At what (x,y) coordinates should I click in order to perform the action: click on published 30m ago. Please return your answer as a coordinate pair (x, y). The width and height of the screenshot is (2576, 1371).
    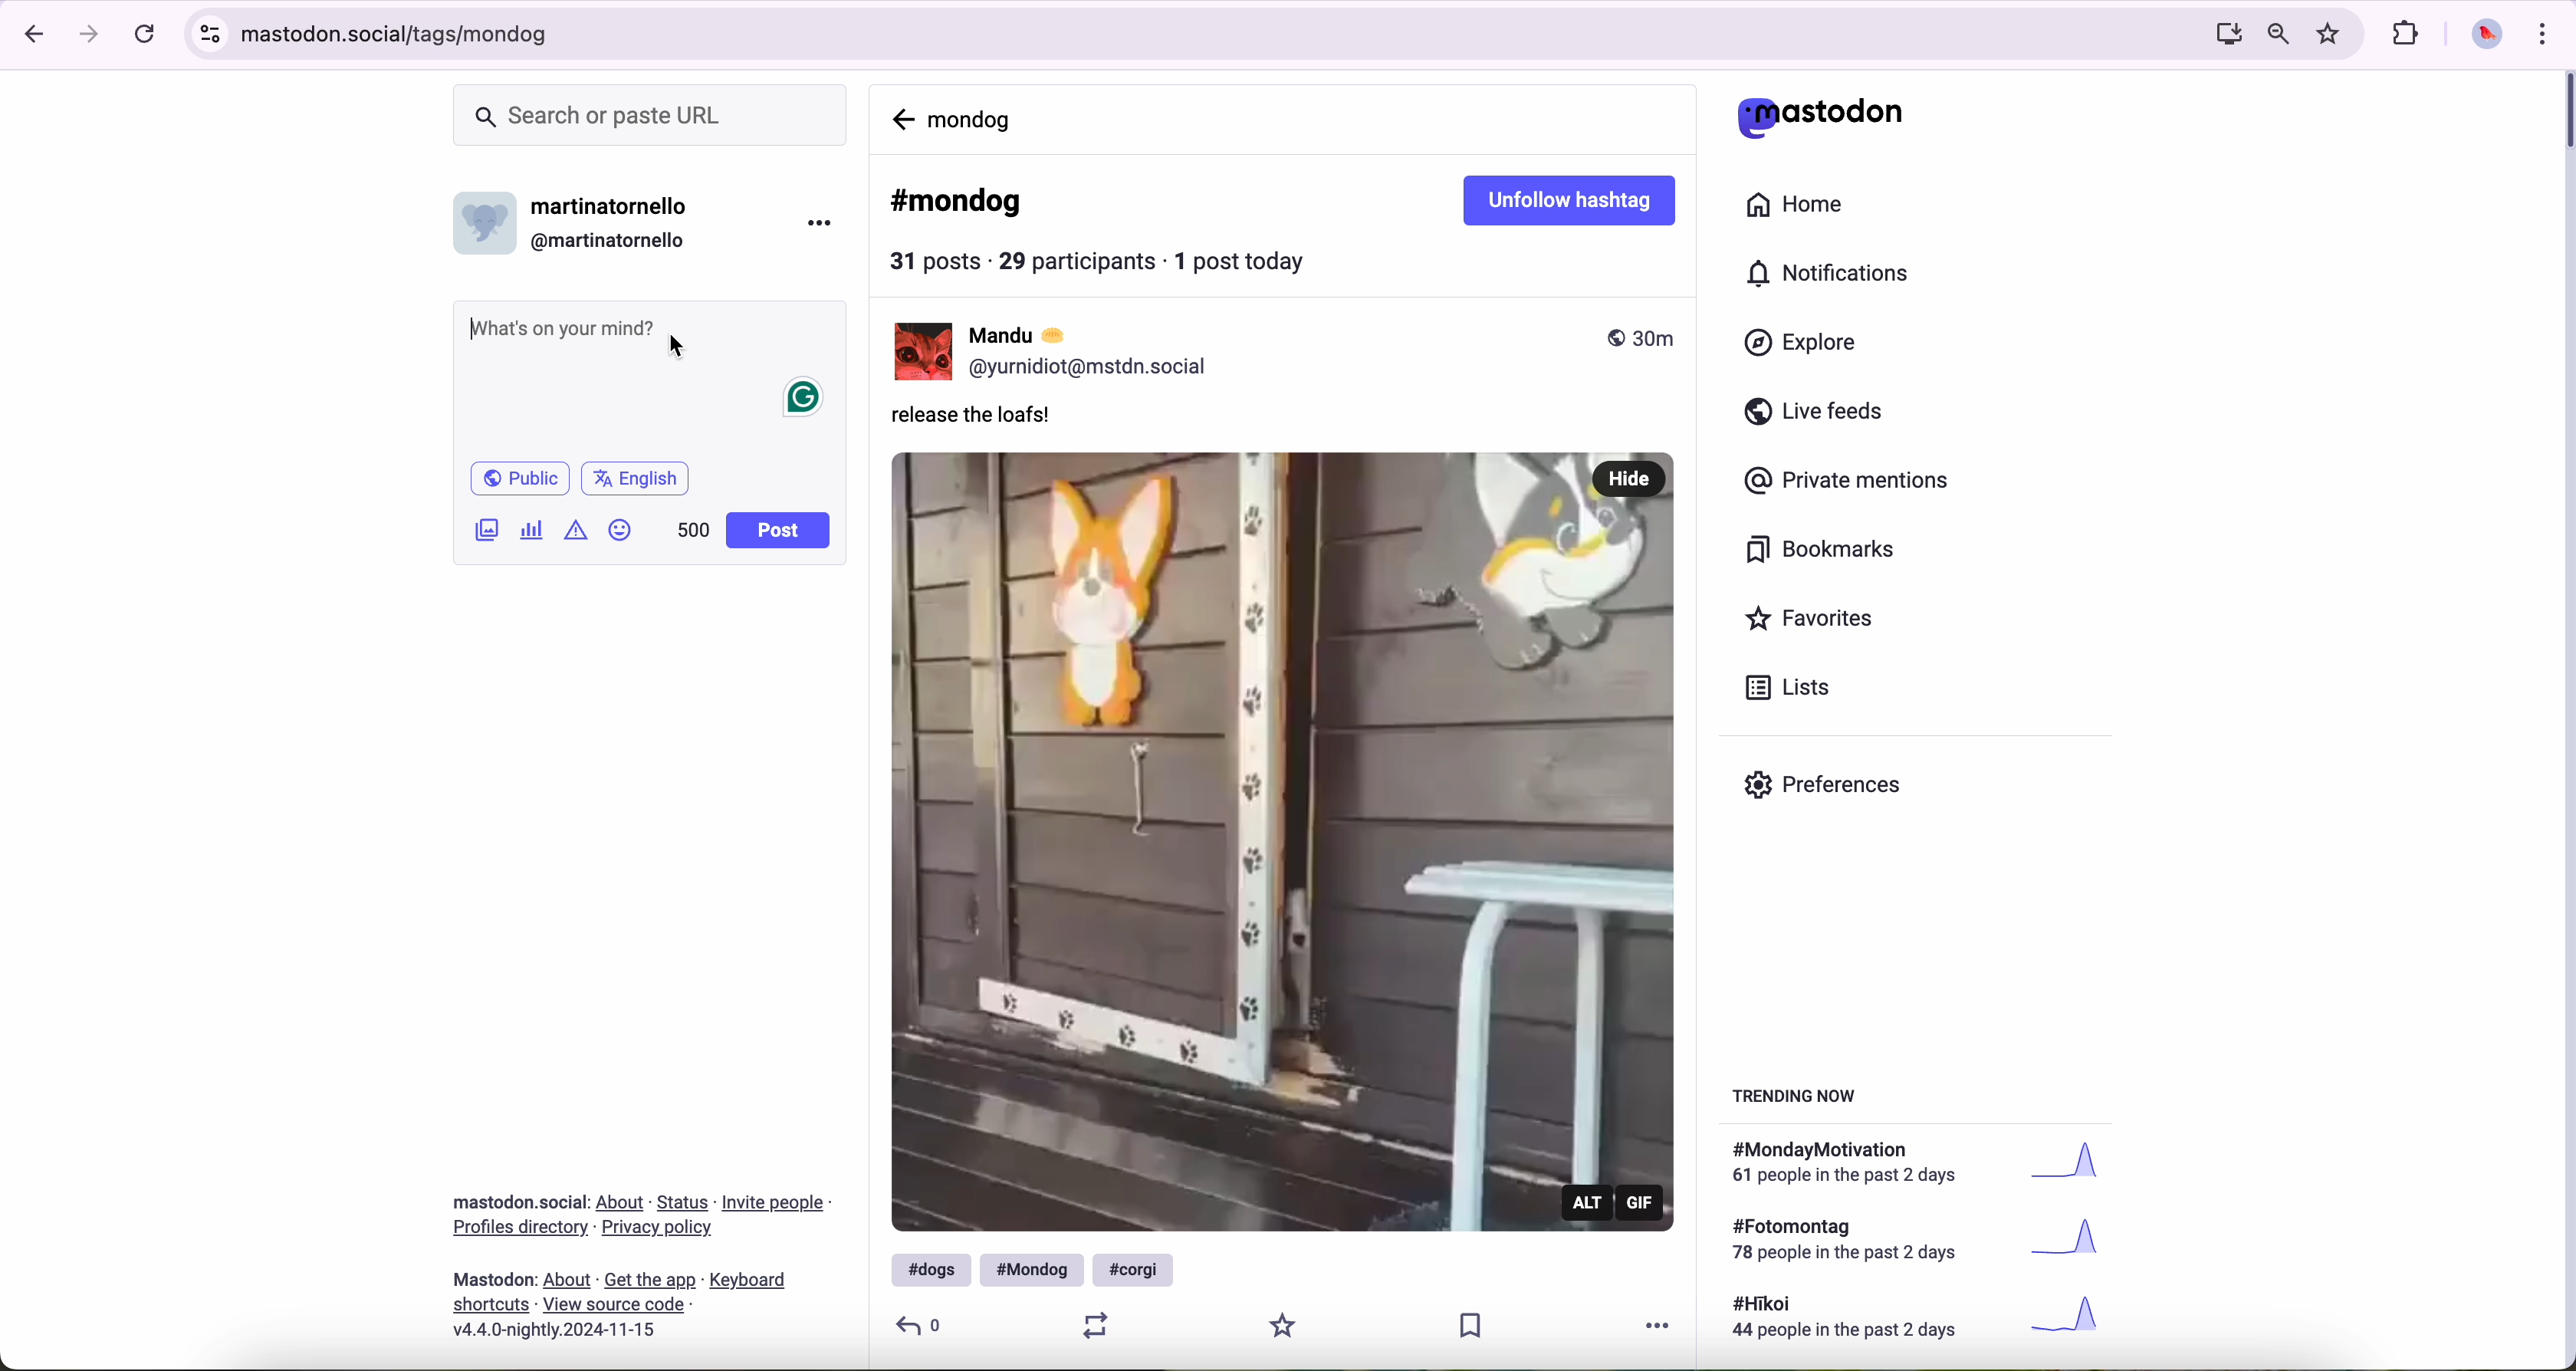
    Looking at the image, I should click on (1640, 337).